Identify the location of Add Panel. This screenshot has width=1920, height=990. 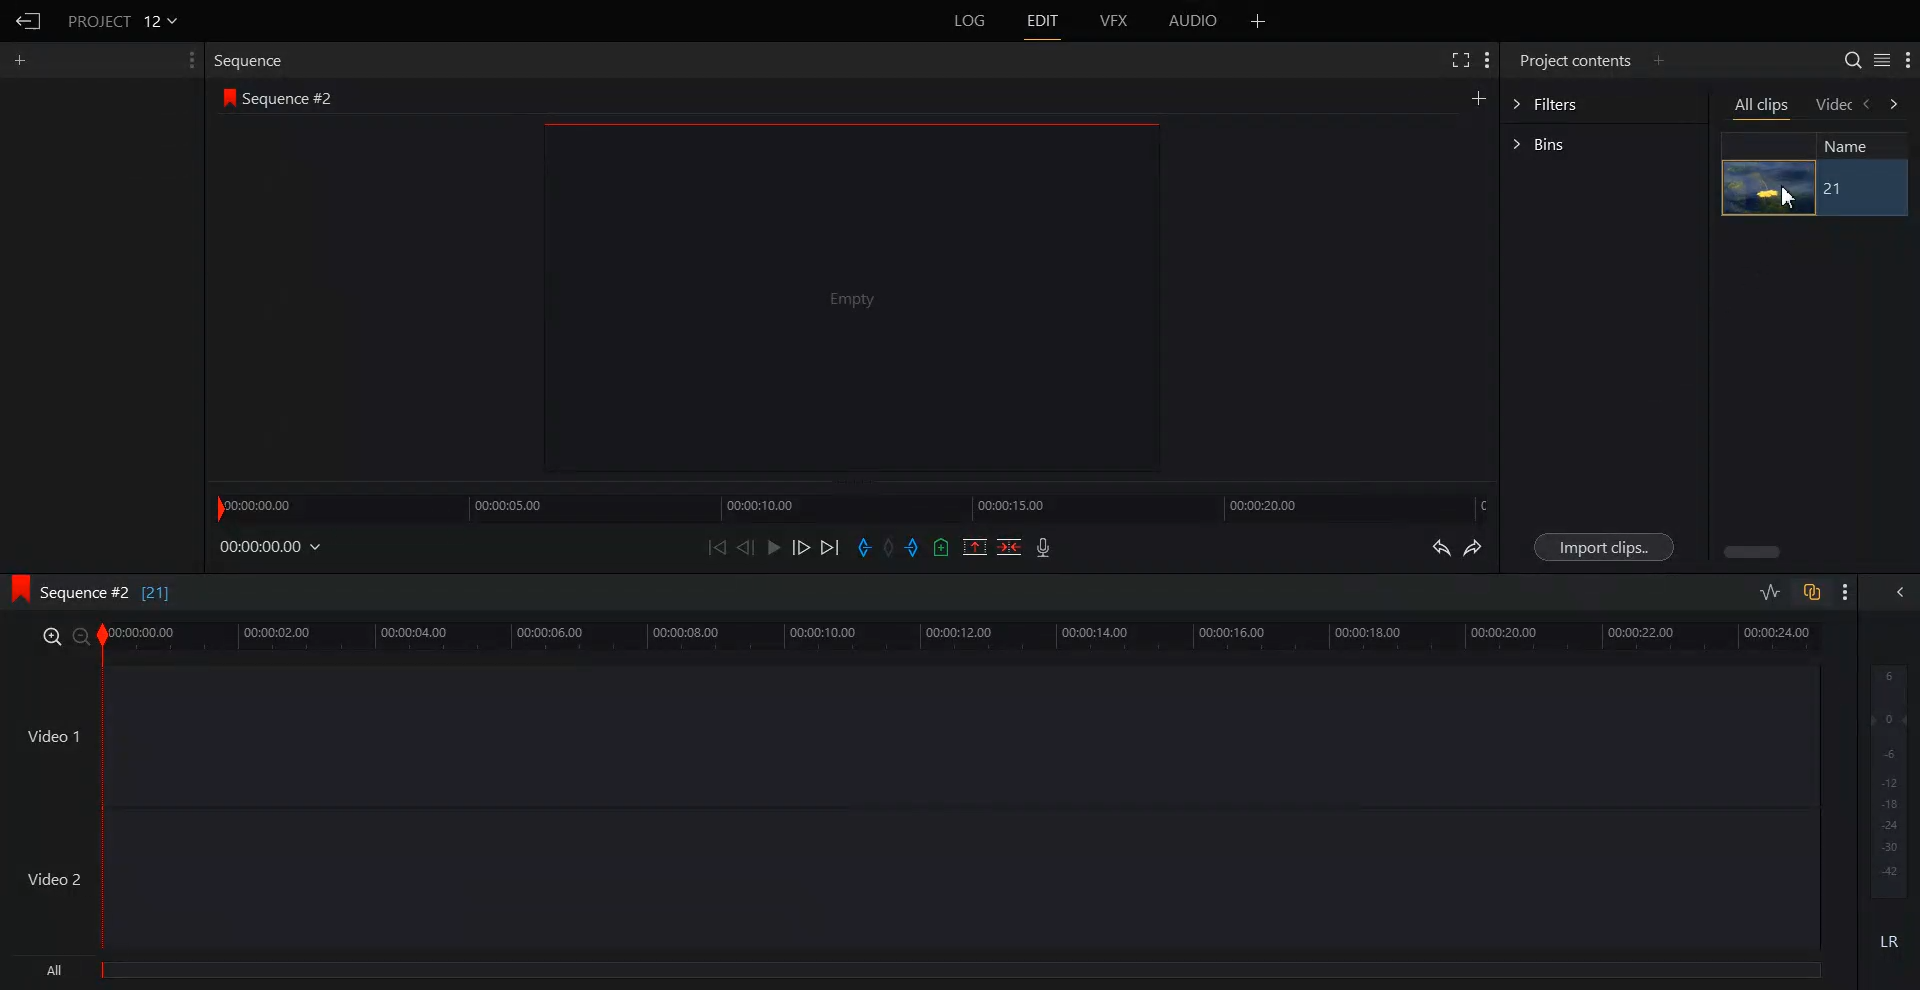
(20, 60).